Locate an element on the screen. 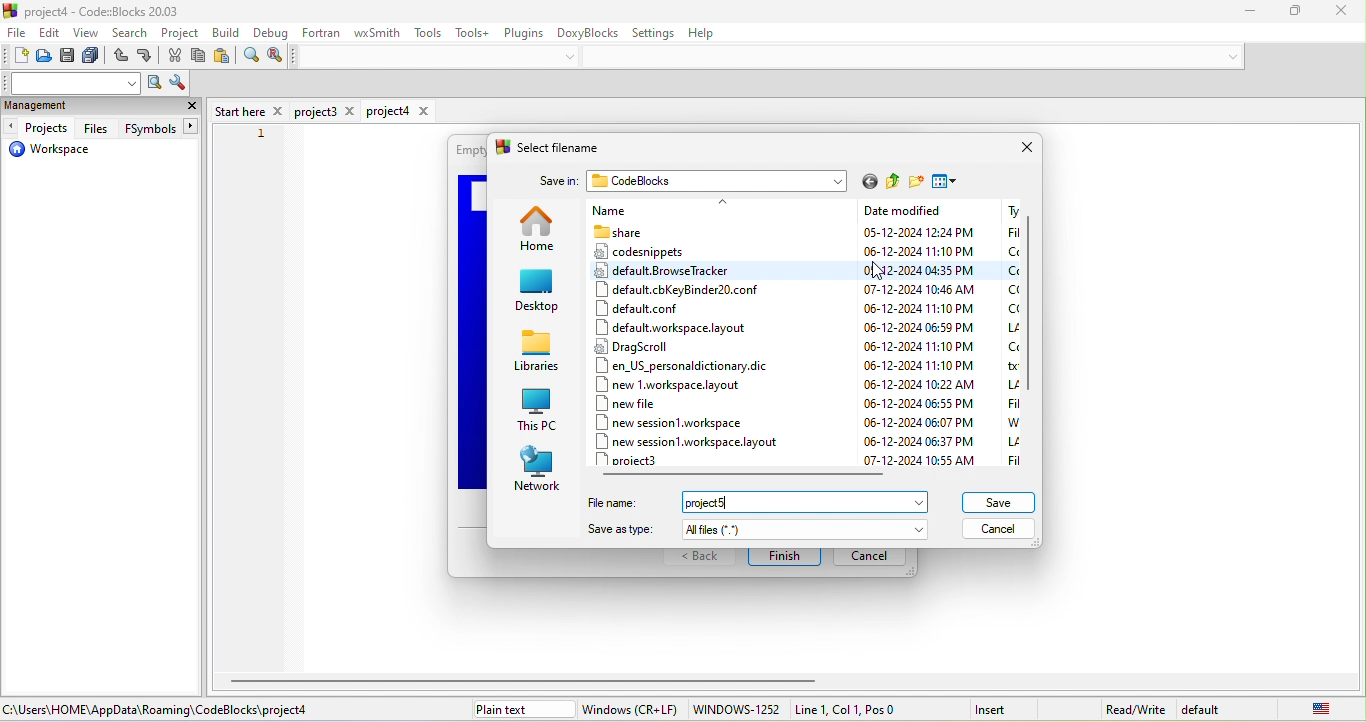 The width and height of the screenshot is (1366, 722). libraries is located at coordinates (539, 353).